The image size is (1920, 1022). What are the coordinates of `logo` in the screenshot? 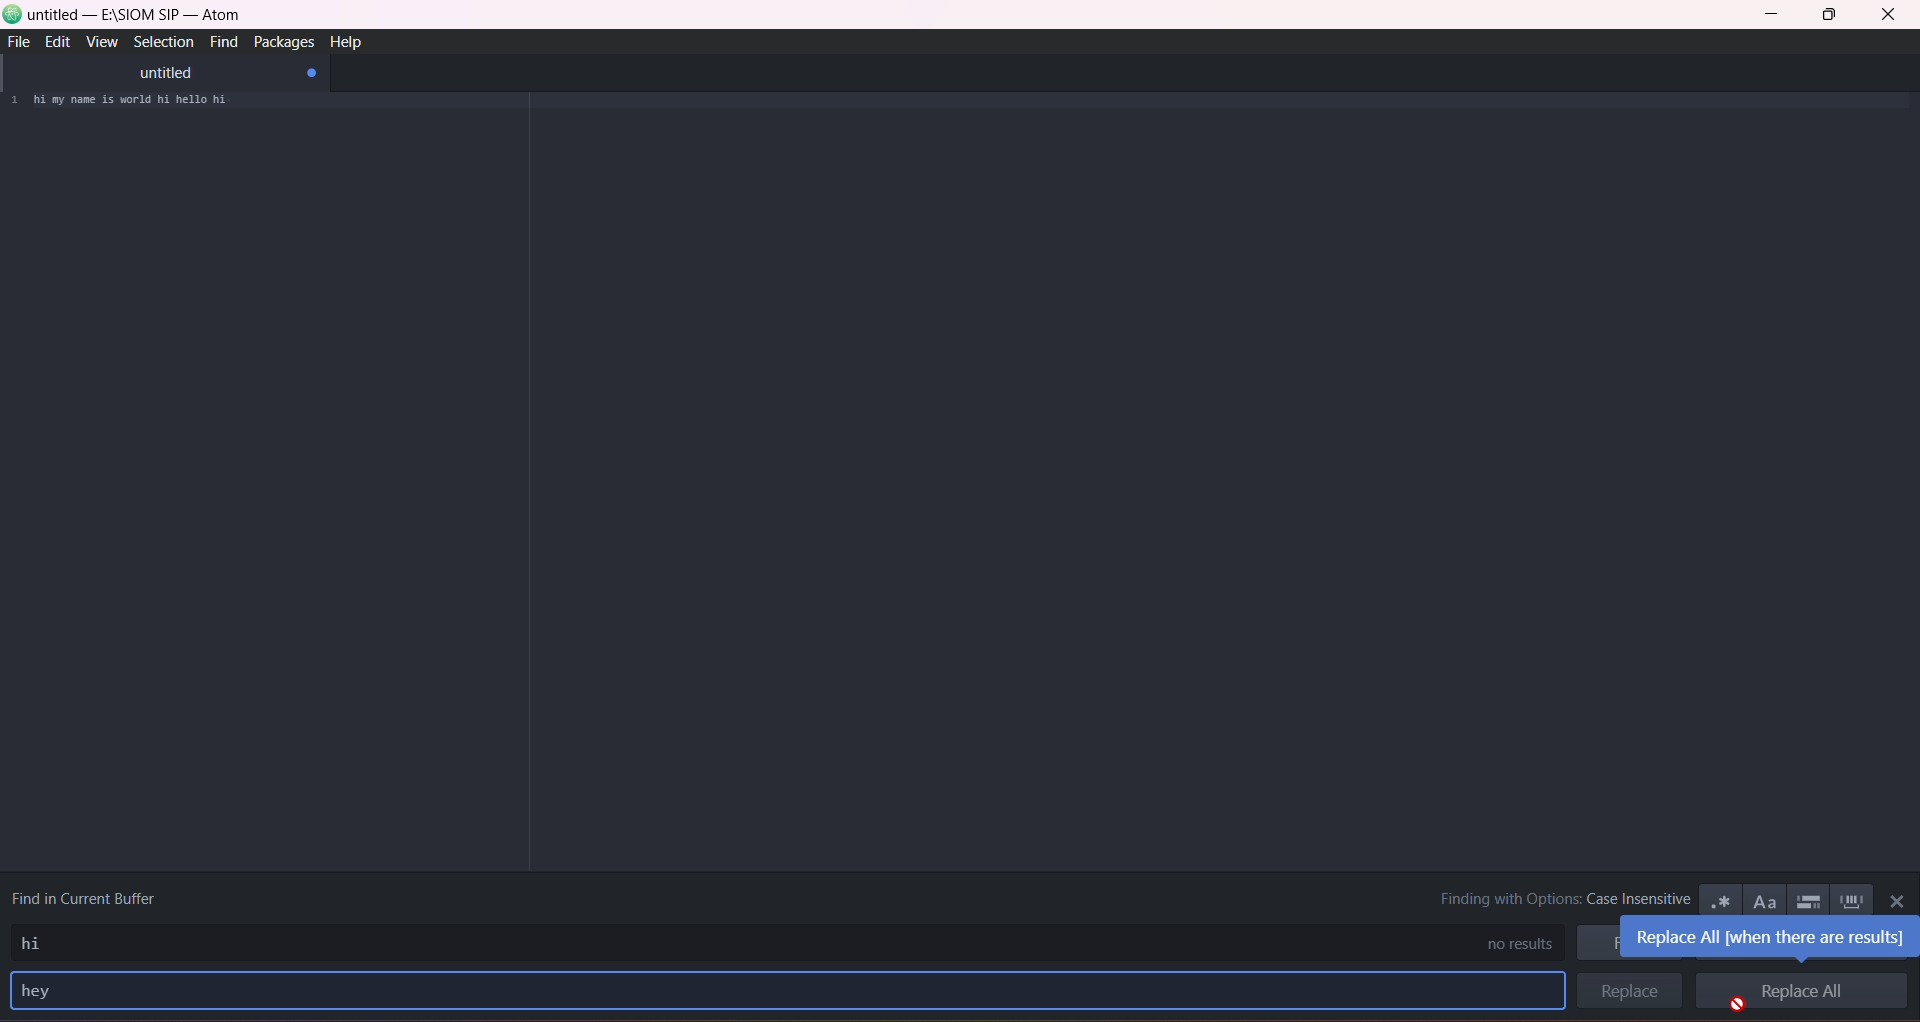 It's located at (13, 17).